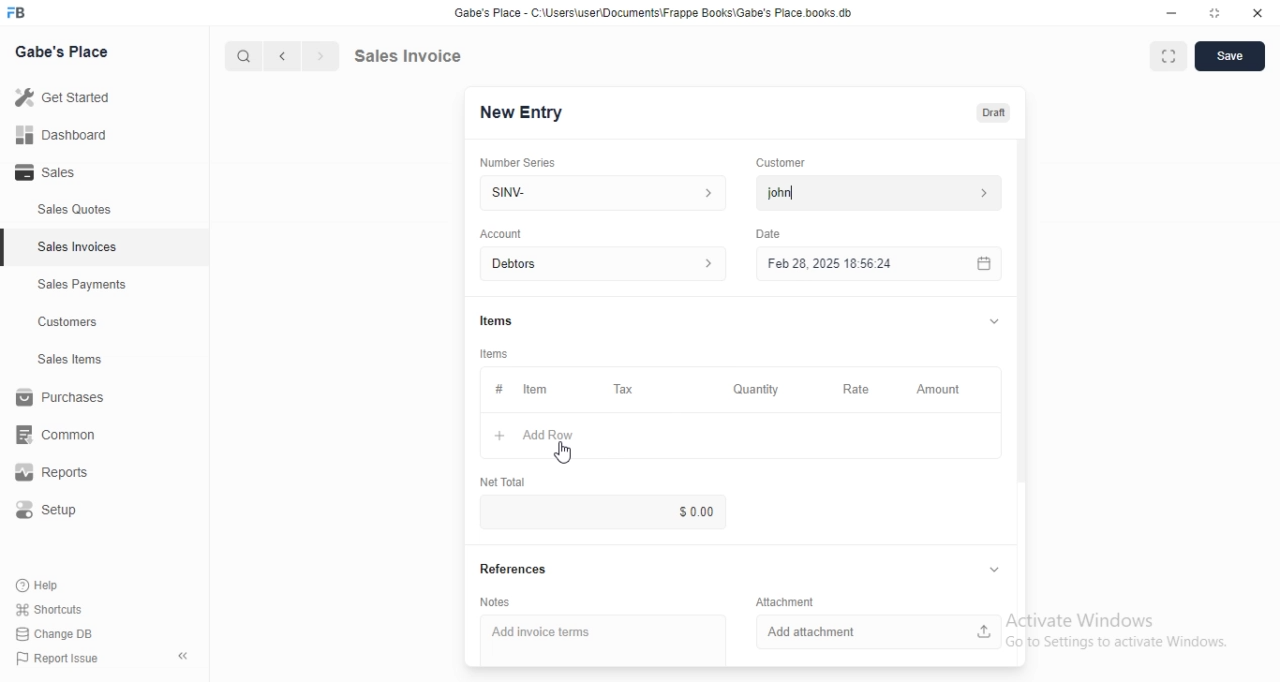 This screenshot has height=682, width=1280. What do you see at coordinates (995, 113) in the screenshot?
I see `Draft` at bounding box center [995, 113].